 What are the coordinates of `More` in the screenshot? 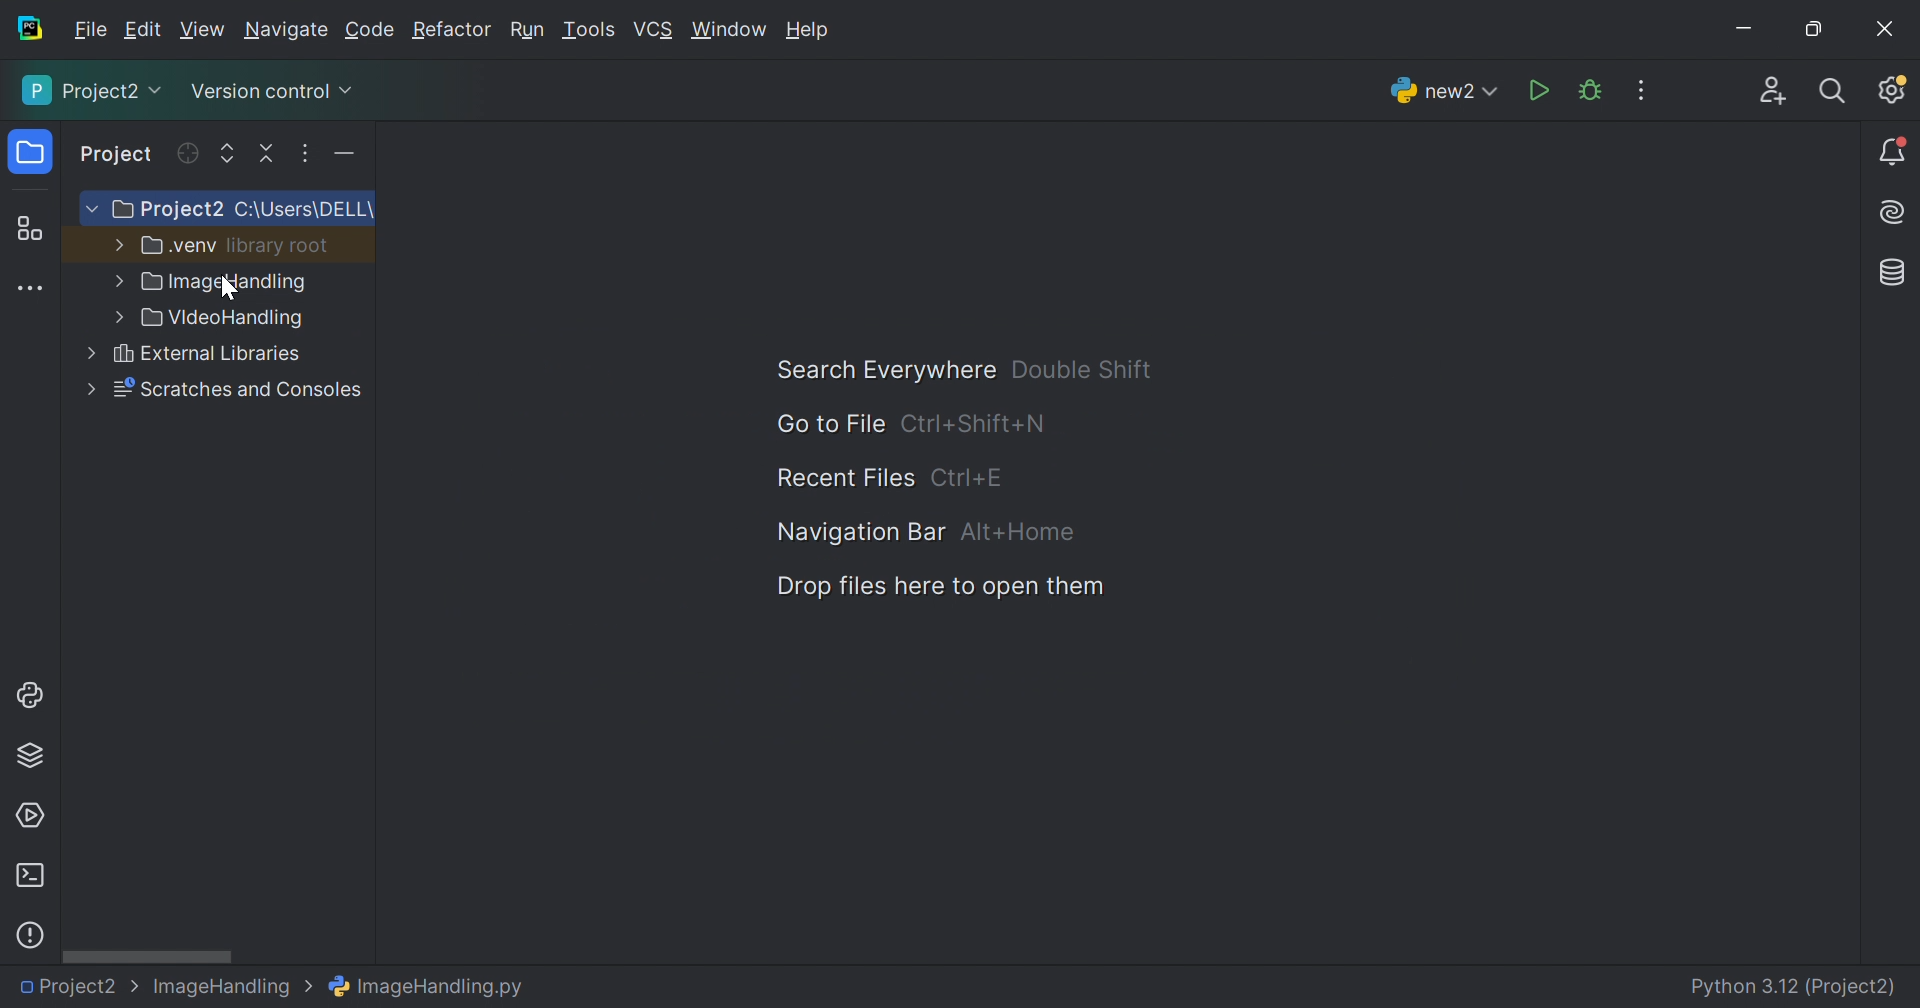 It's located at (87, 210).